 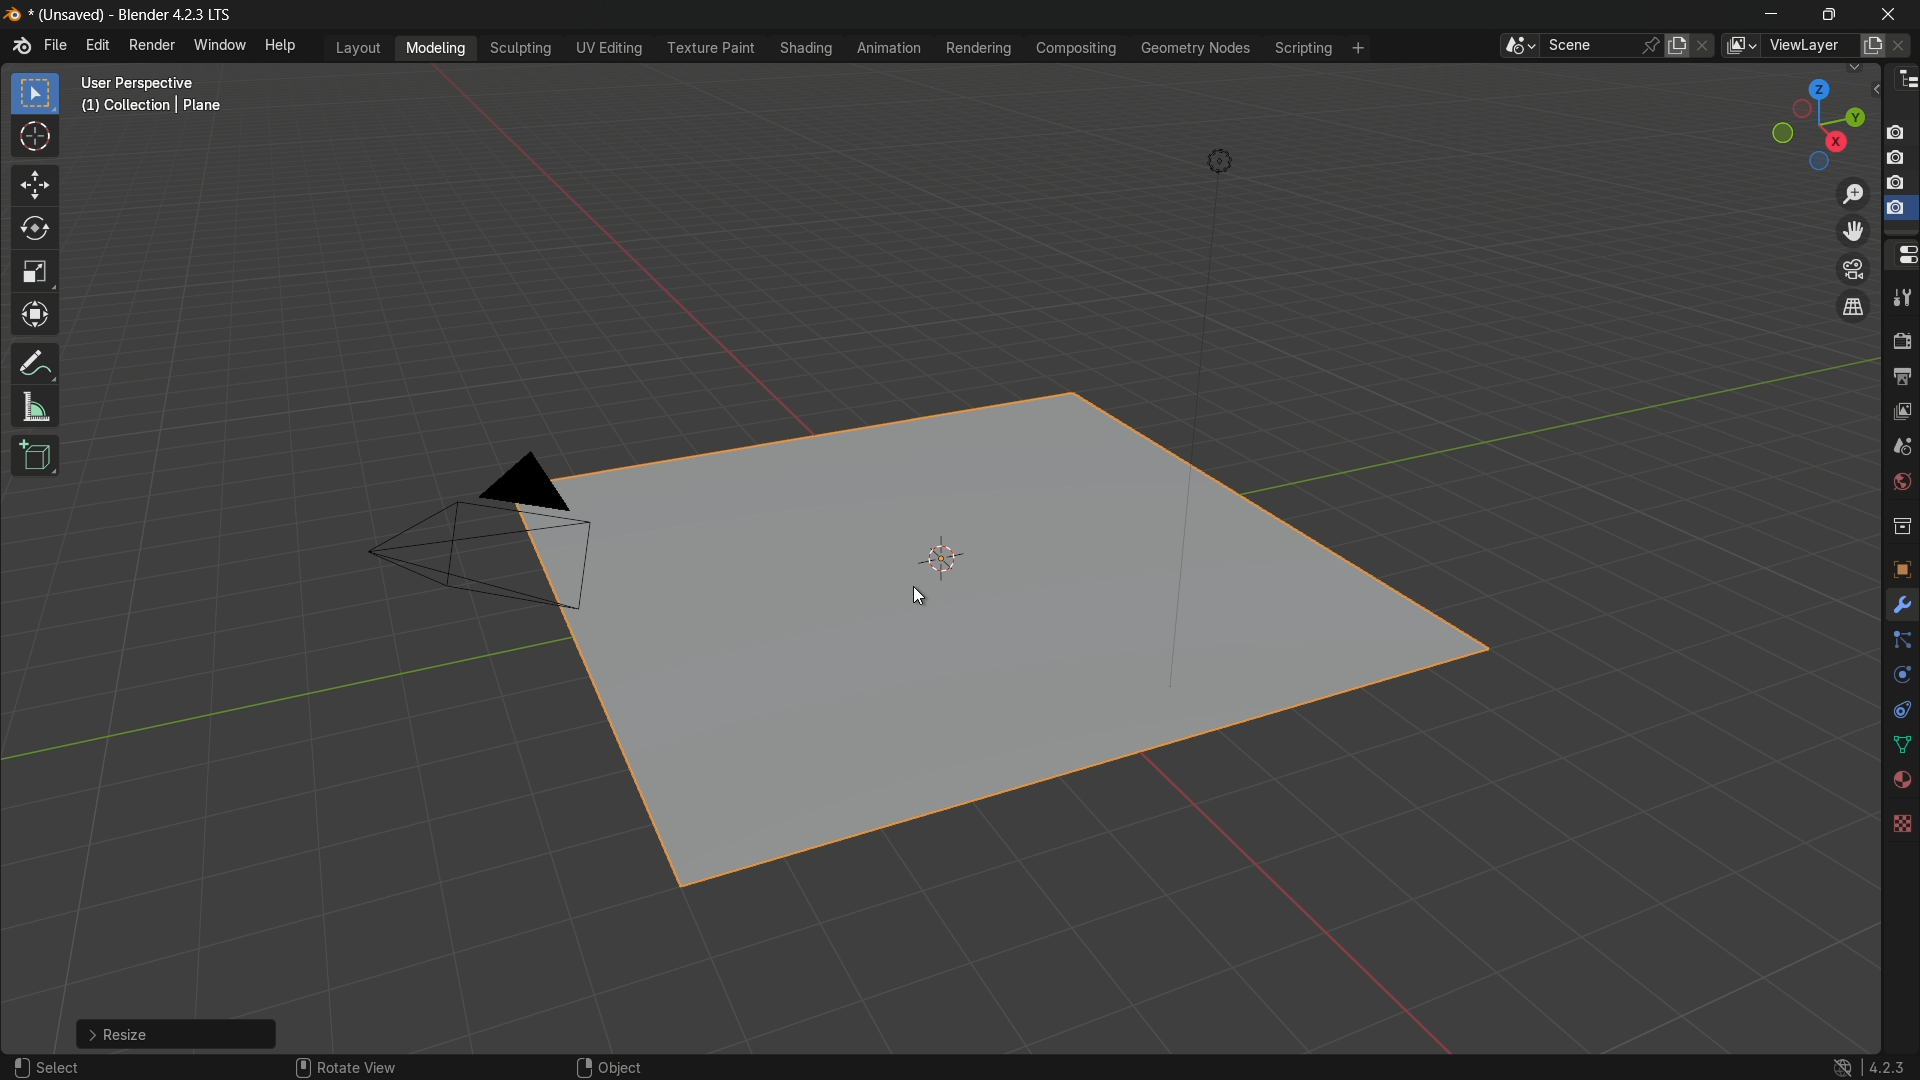 What do you see at coordinates (1903, 608) in the screenshot?
I see `tools` at bounding box center [1903, 608].